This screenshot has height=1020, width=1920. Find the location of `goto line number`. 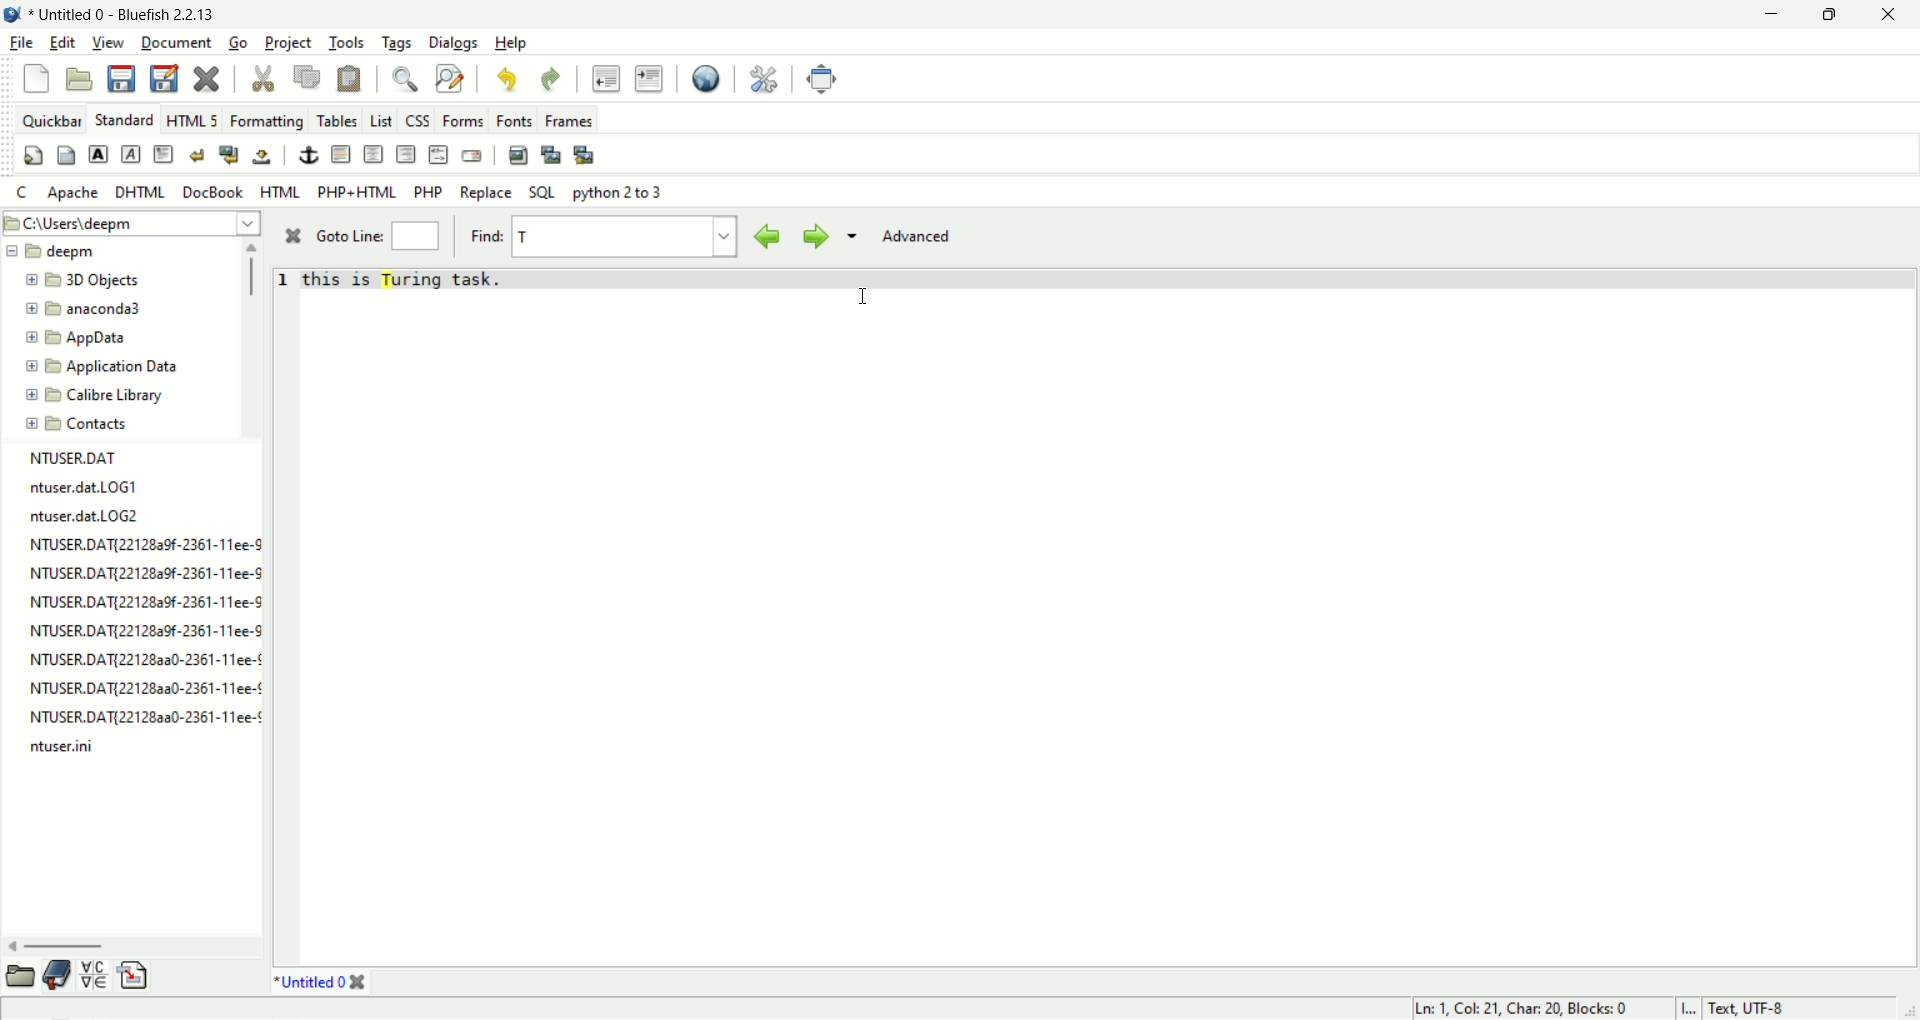

goto line number is located at coordinates (415, 237).